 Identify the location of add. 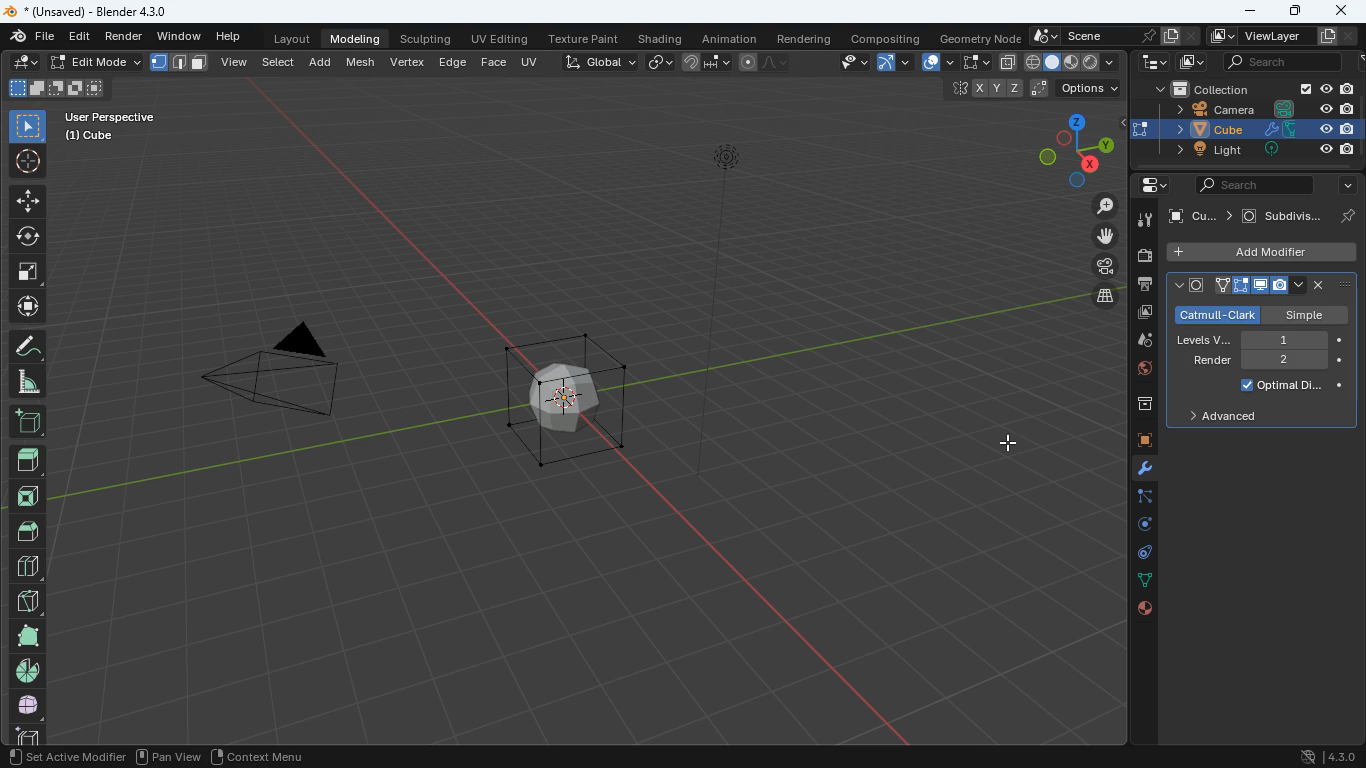
(31, 424).